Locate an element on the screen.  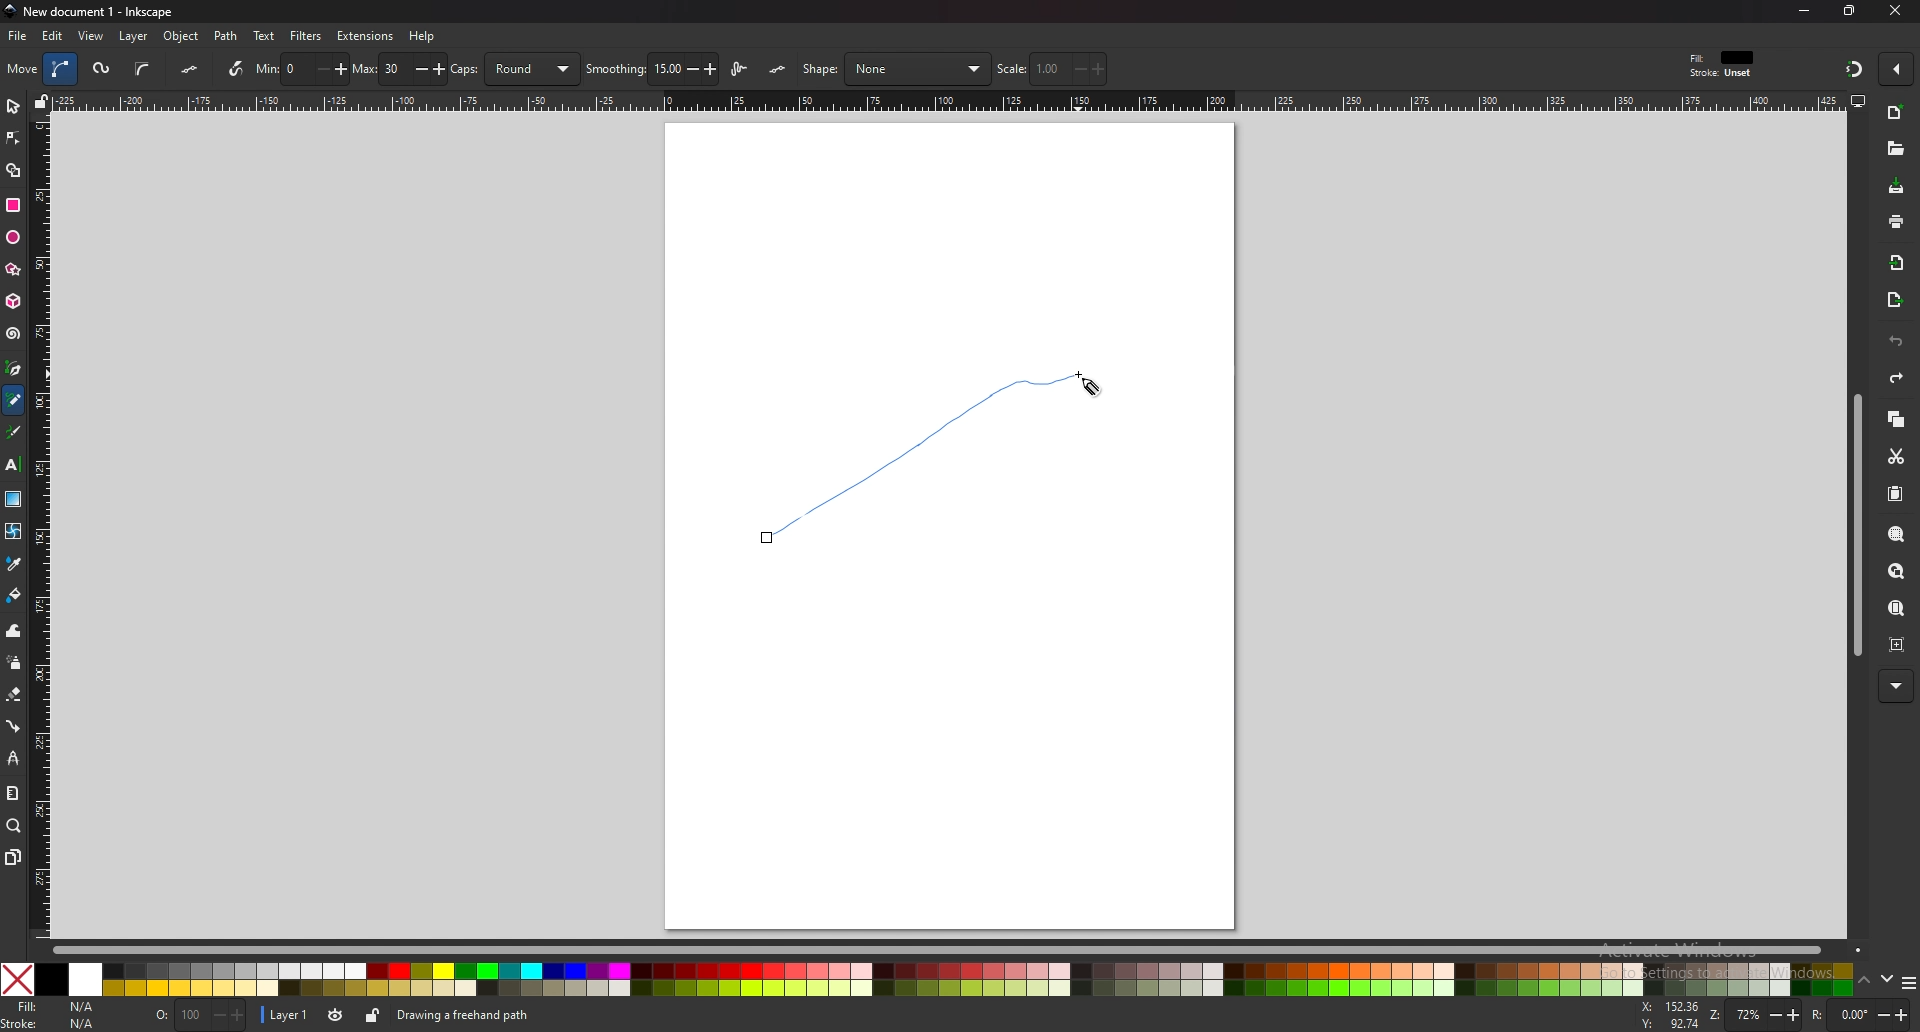
lpe simplify flatten is located at coordinates (777, 70).